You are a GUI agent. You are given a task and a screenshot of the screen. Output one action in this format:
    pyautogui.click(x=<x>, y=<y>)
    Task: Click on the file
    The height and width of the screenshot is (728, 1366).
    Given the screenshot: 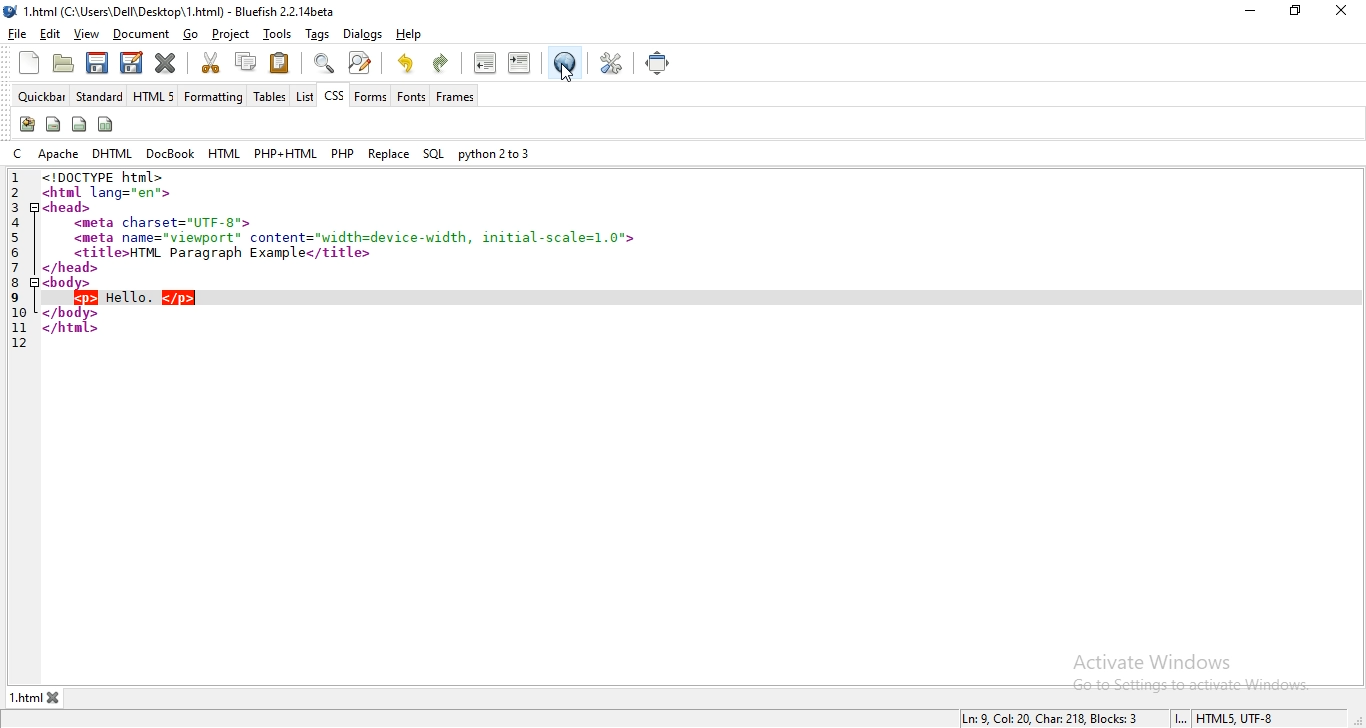 What is the action you would take?
    pyautogui.click(x=20, y=33)
    